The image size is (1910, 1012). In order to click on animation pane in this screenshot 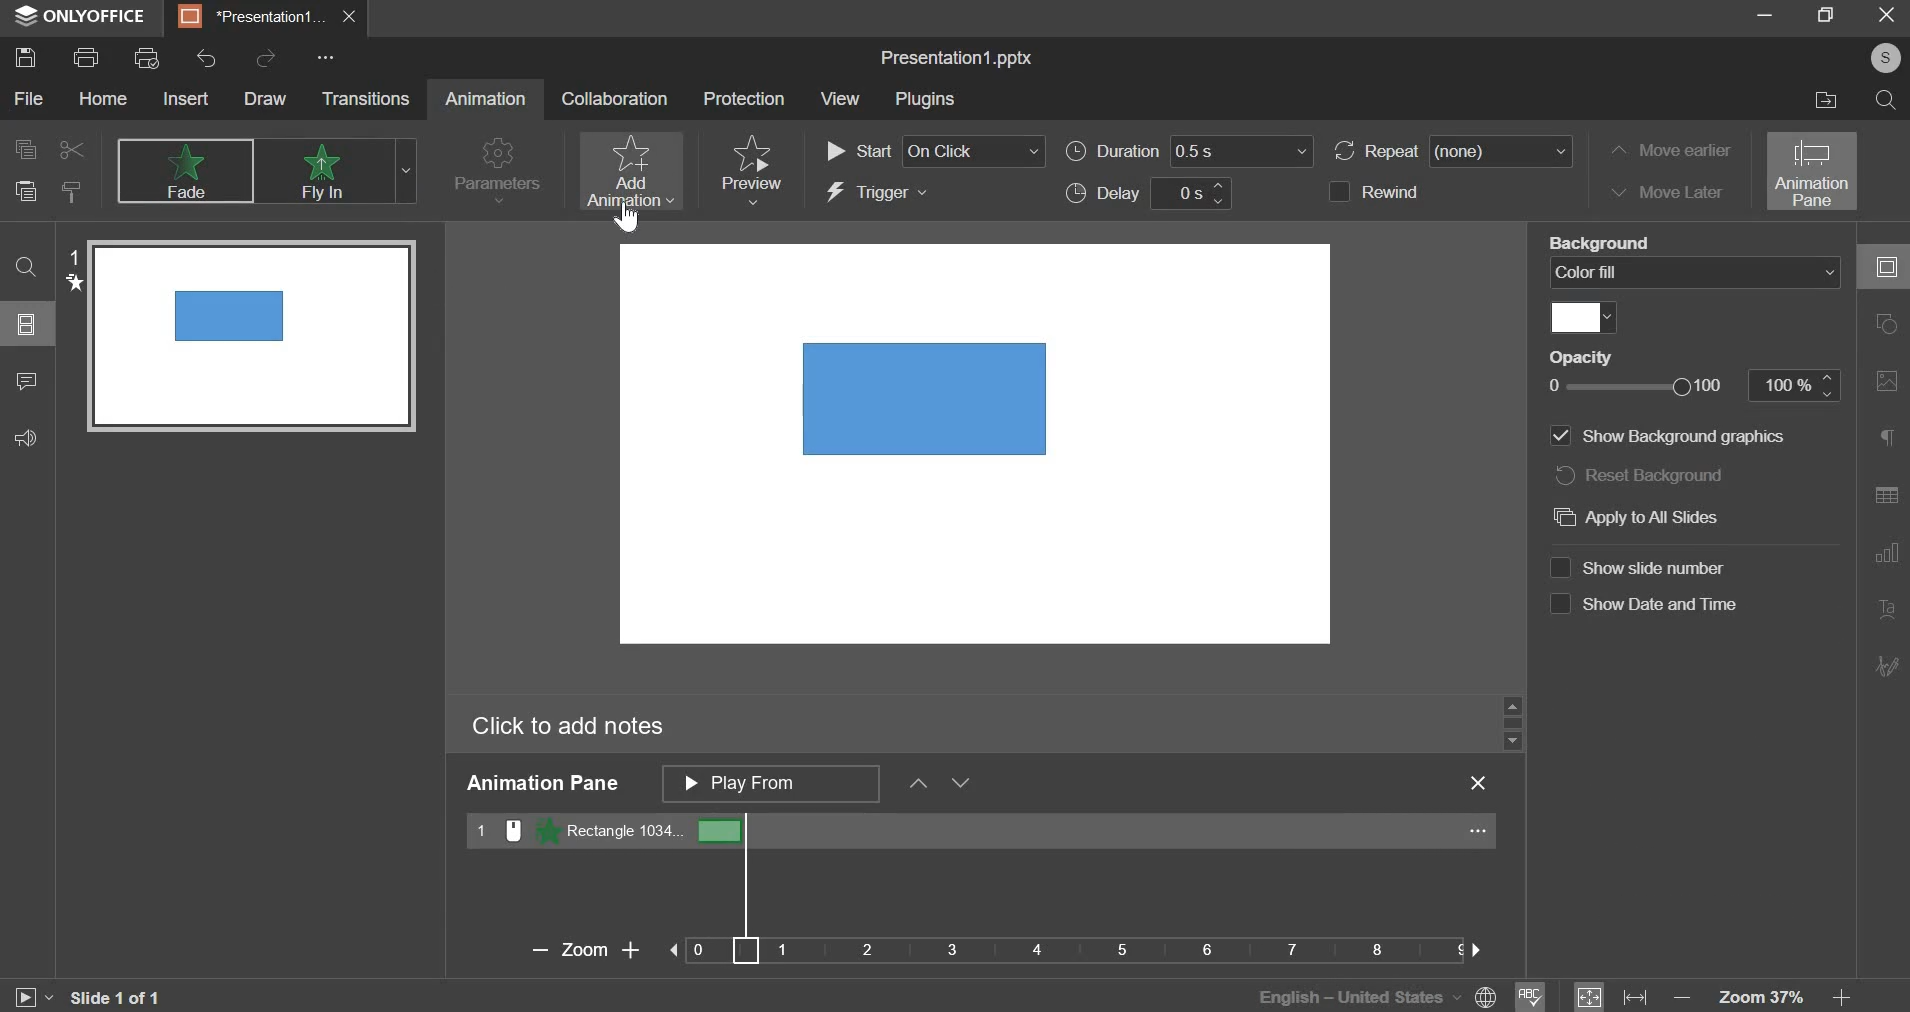, I will do `click(1810, 171)`.